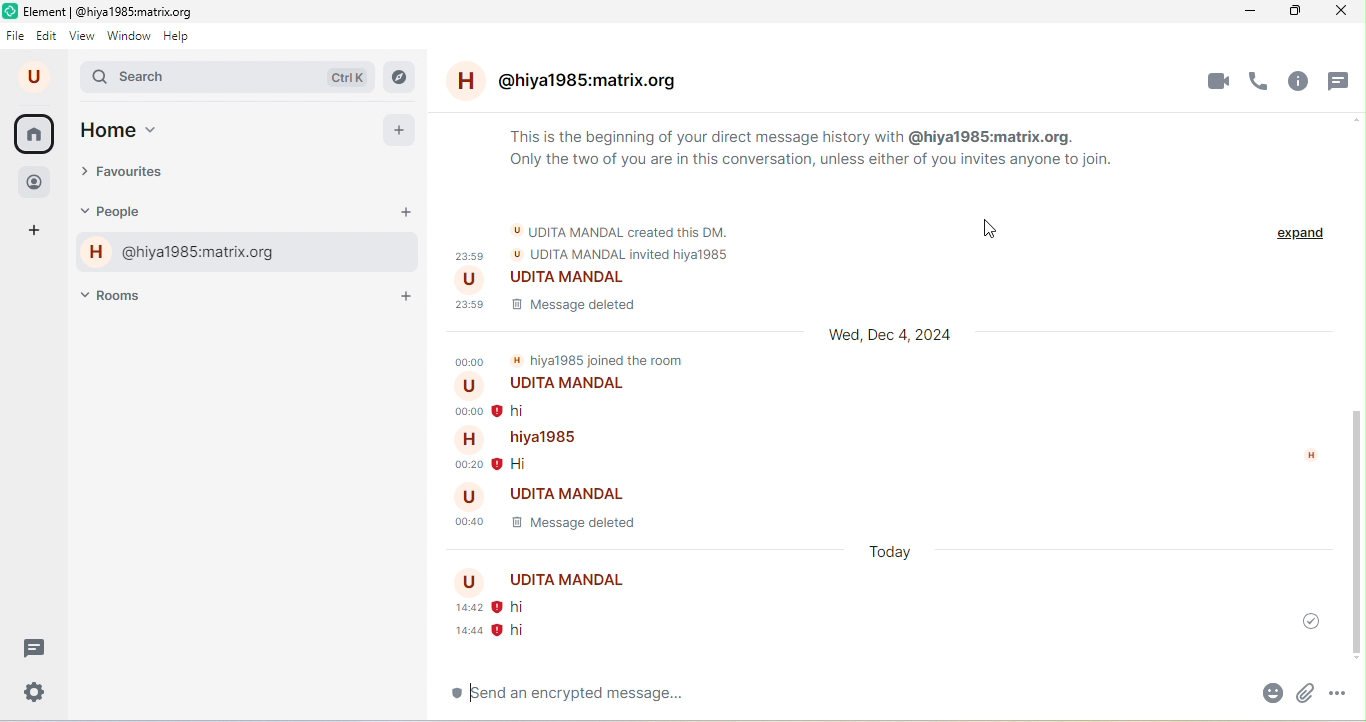  What do you see at coordinates (1306, 693) in the screenshot?
I see `attachment` at bounding box center [1306, 693].